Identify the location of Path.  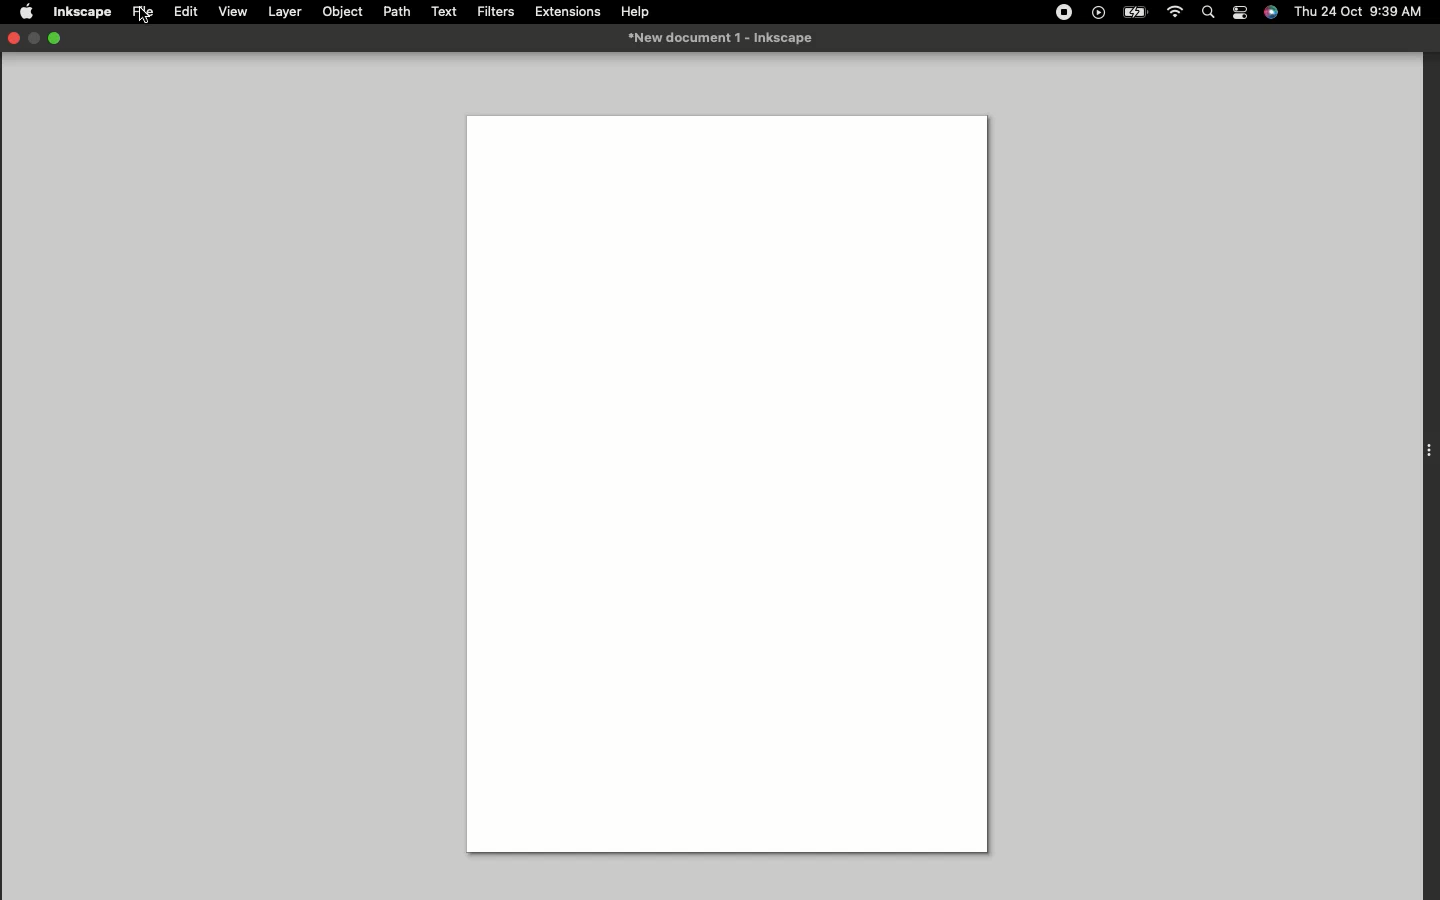
(397, 11).